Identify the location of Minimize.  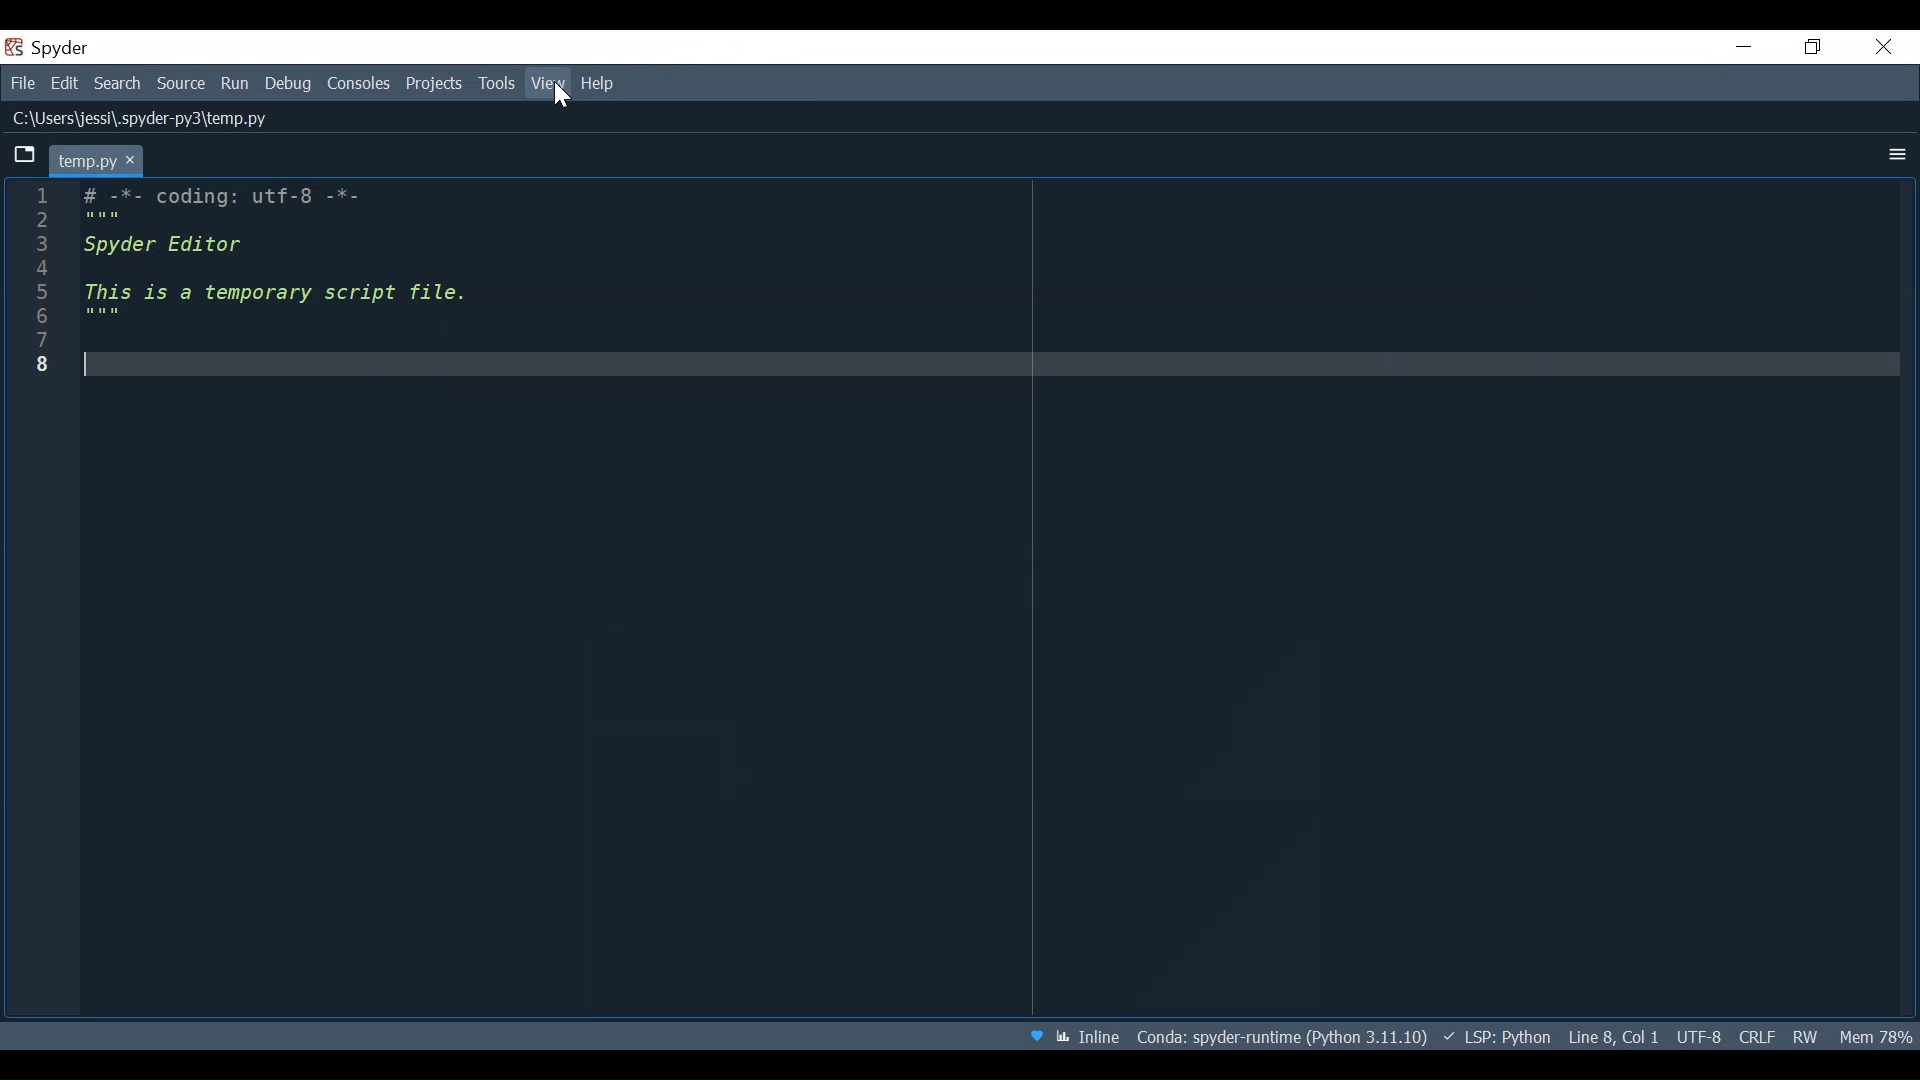
(1744, 48).